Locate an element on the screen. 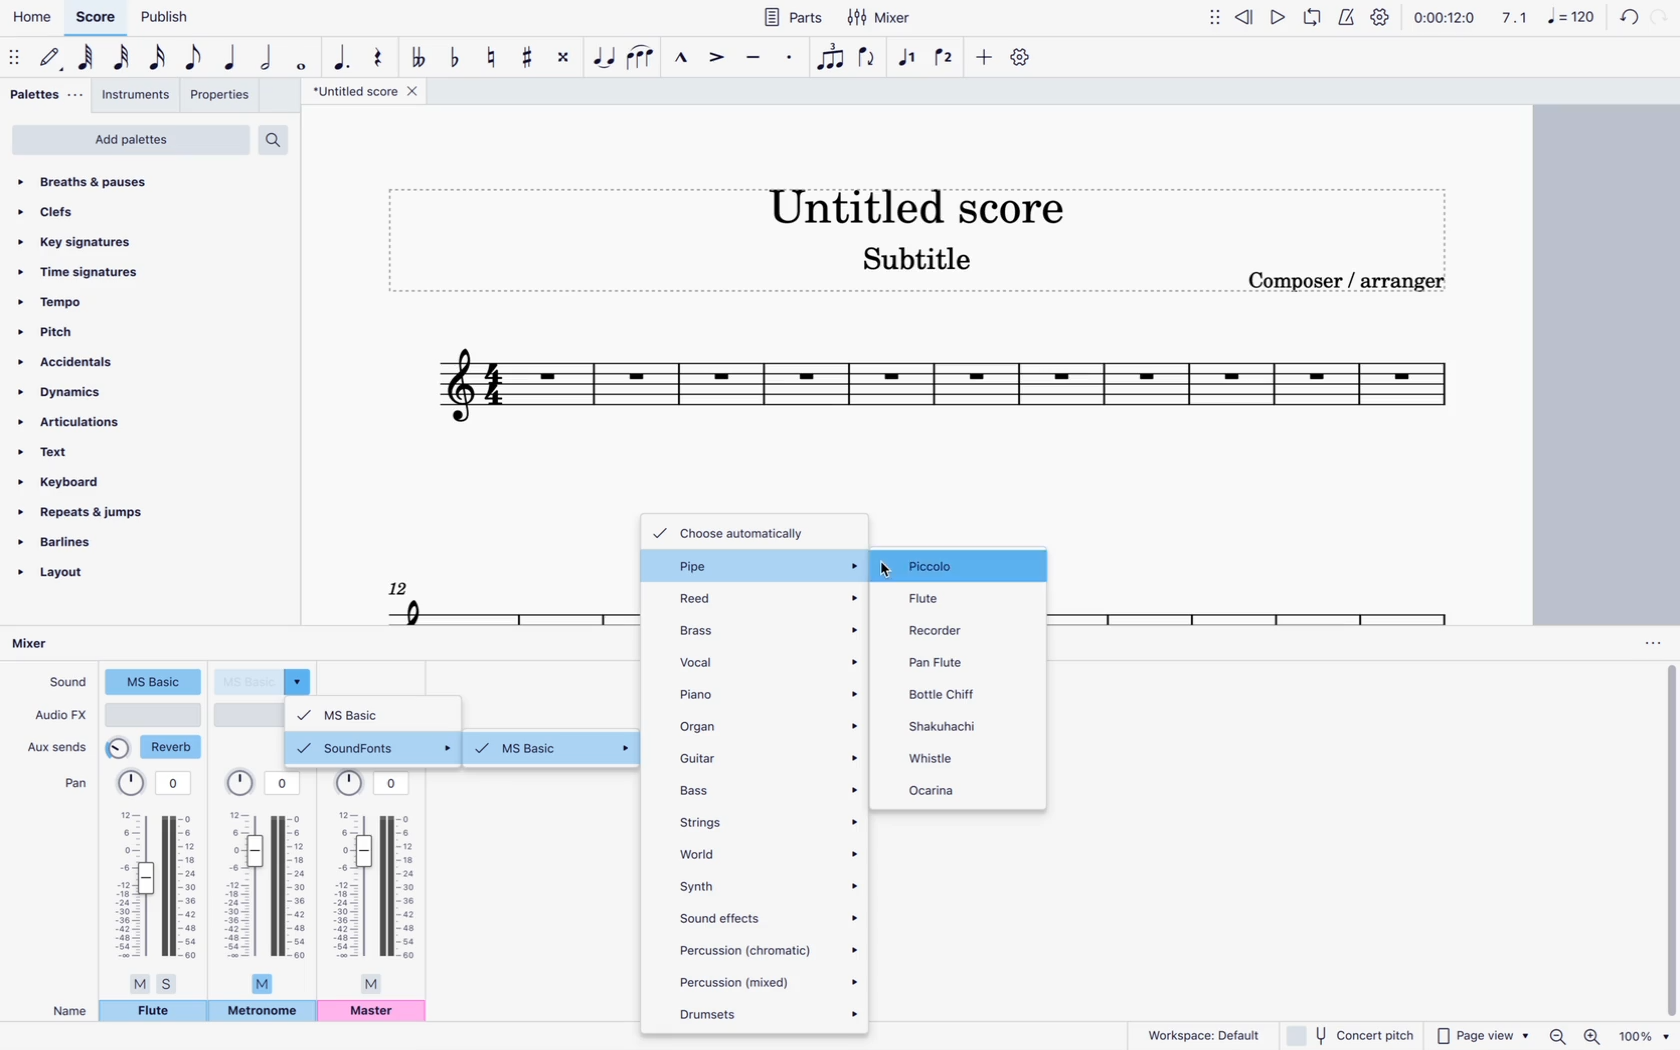 The height and width of the screenshot is (1050, 1680). metronome is located at coordinates (1350, 17).